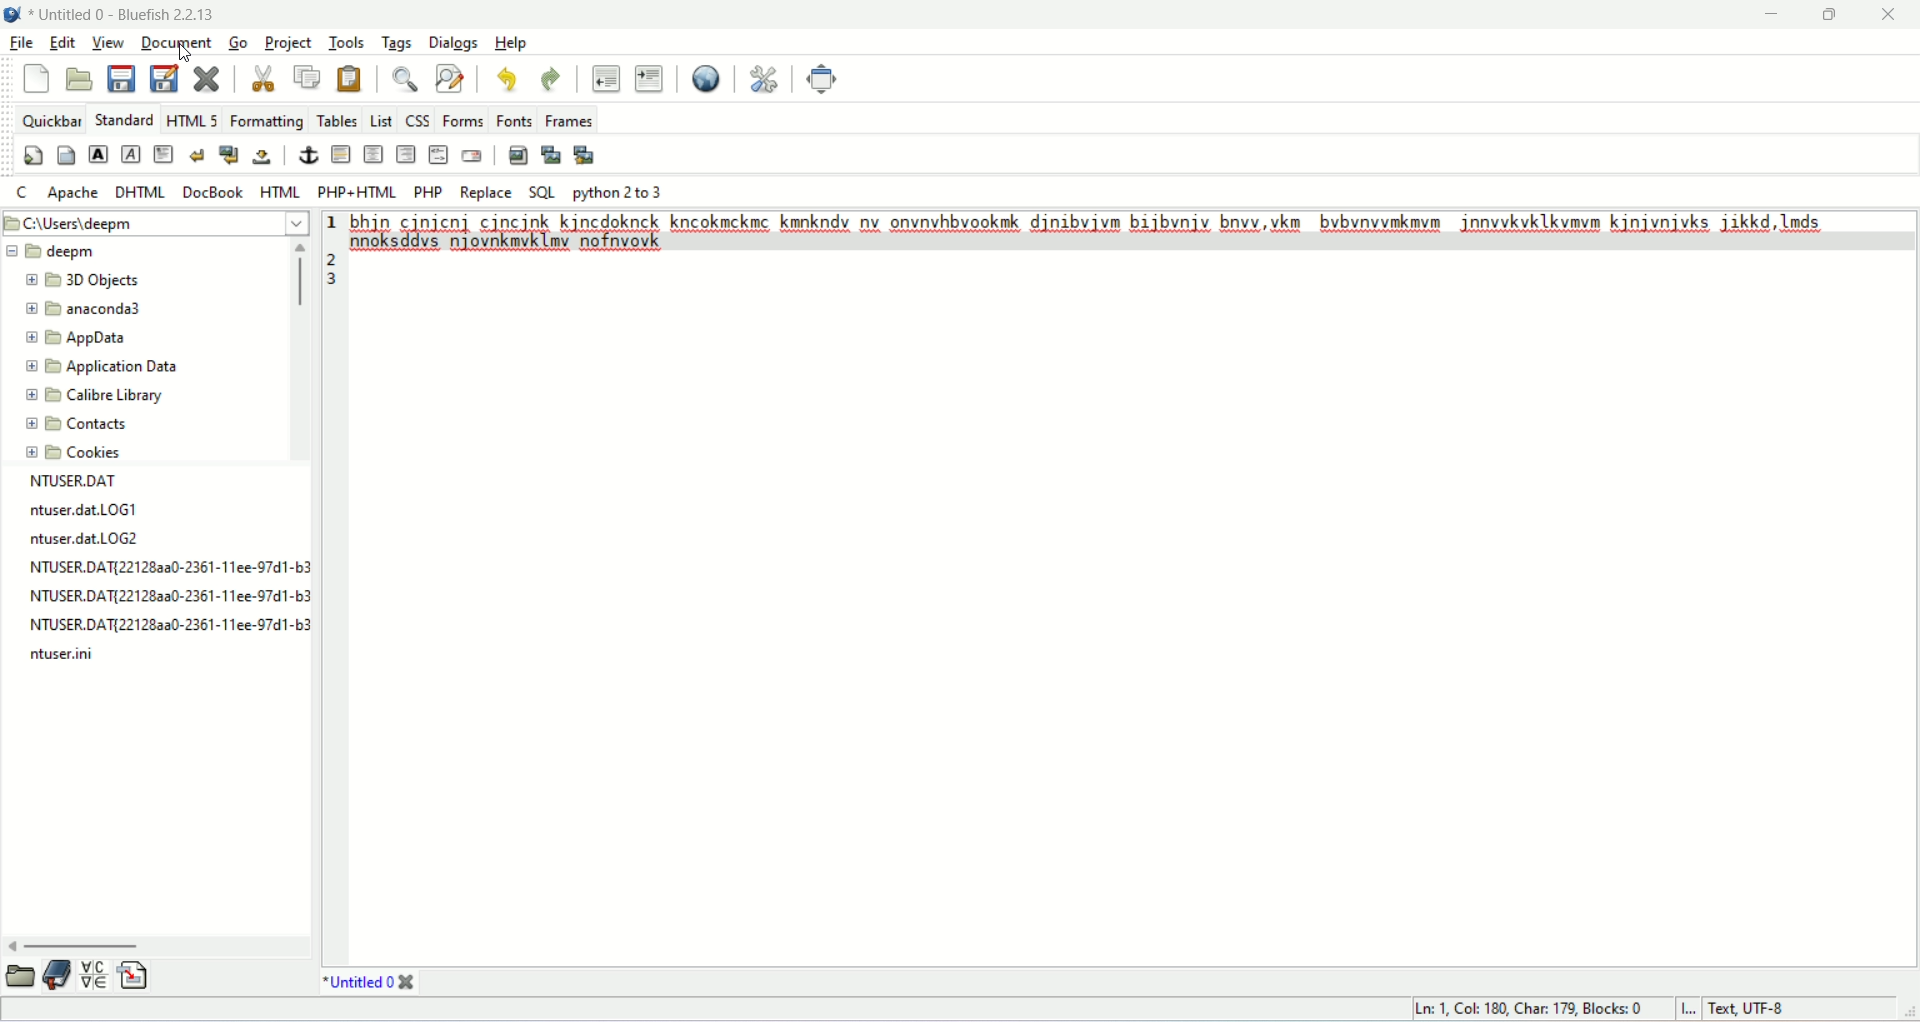 The width and height of the screenshot is (1920, 1022). What do you see at coordinates (571, 118) in the screenshot?
I see `frames` at bounding box center [571, 118].